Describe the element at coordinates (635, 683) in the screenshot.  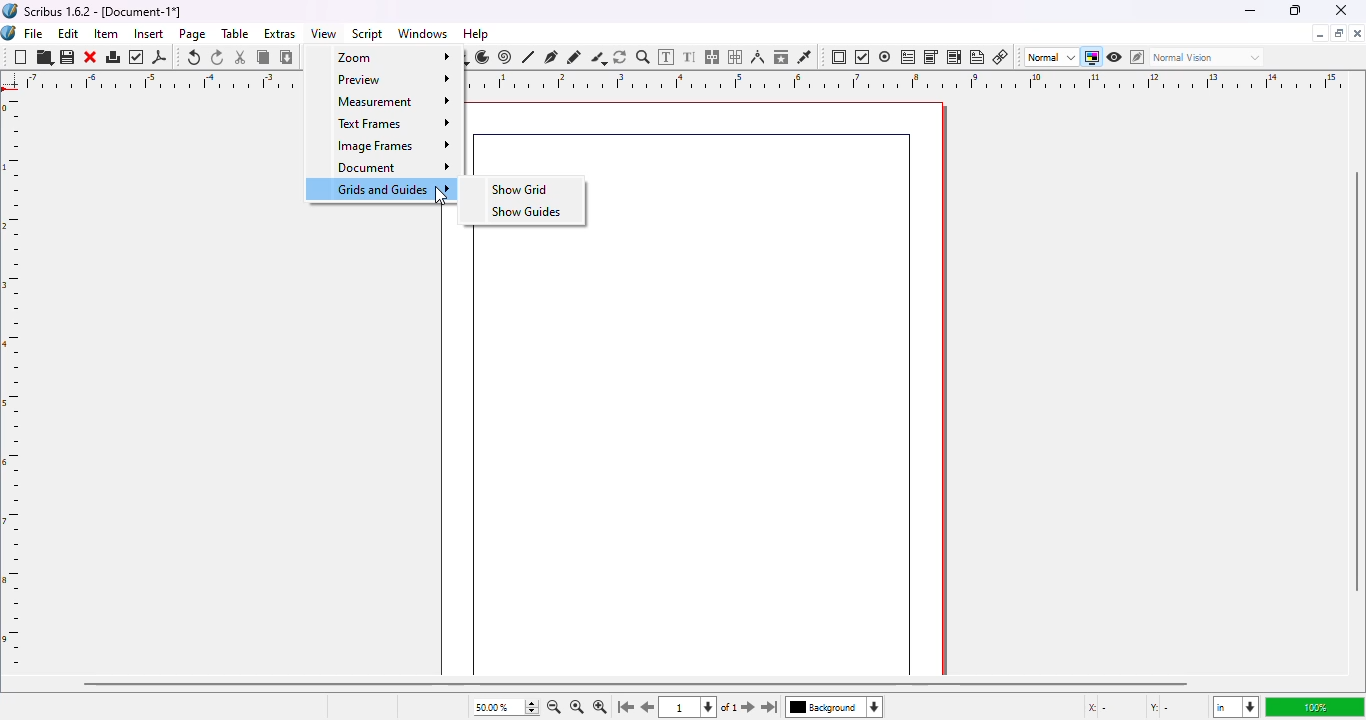
I see `horizontal scroll bar` at that location.